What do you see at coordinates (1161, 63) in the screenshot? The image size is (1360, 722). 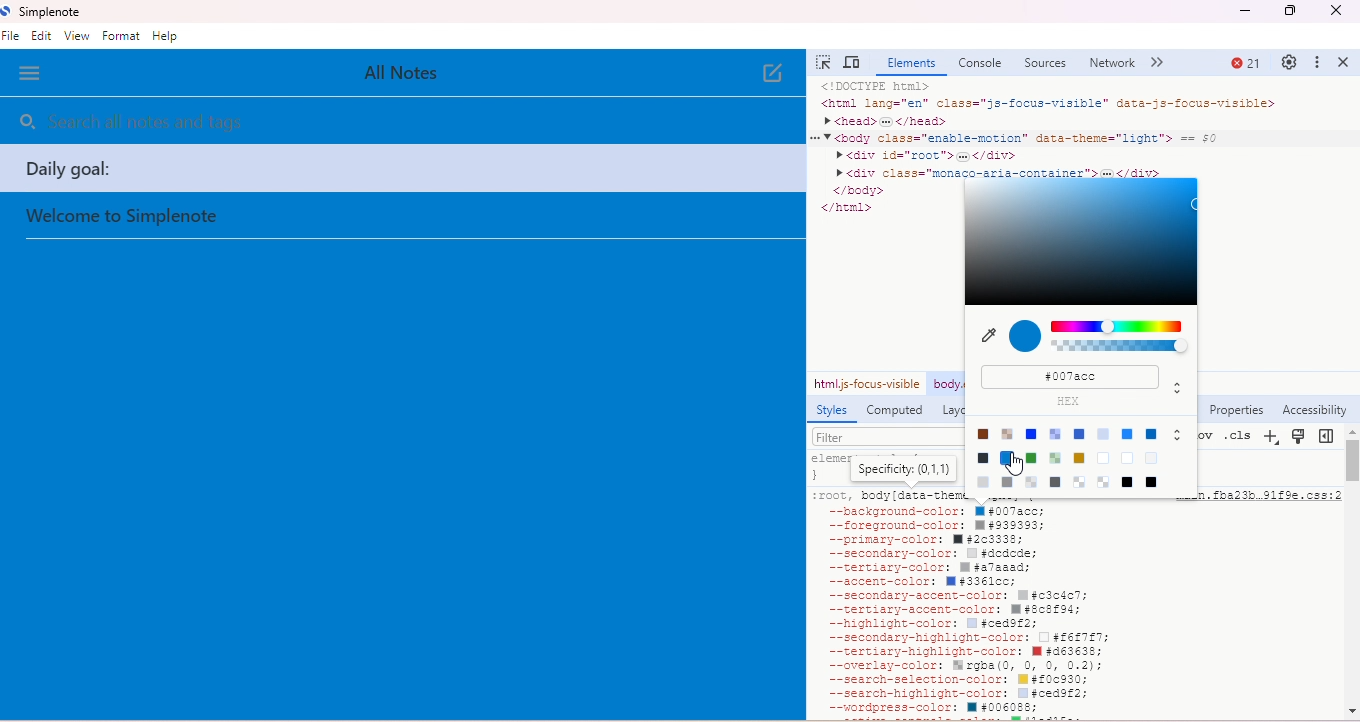 I see `more tabs` at bounding box center [1161, 63].